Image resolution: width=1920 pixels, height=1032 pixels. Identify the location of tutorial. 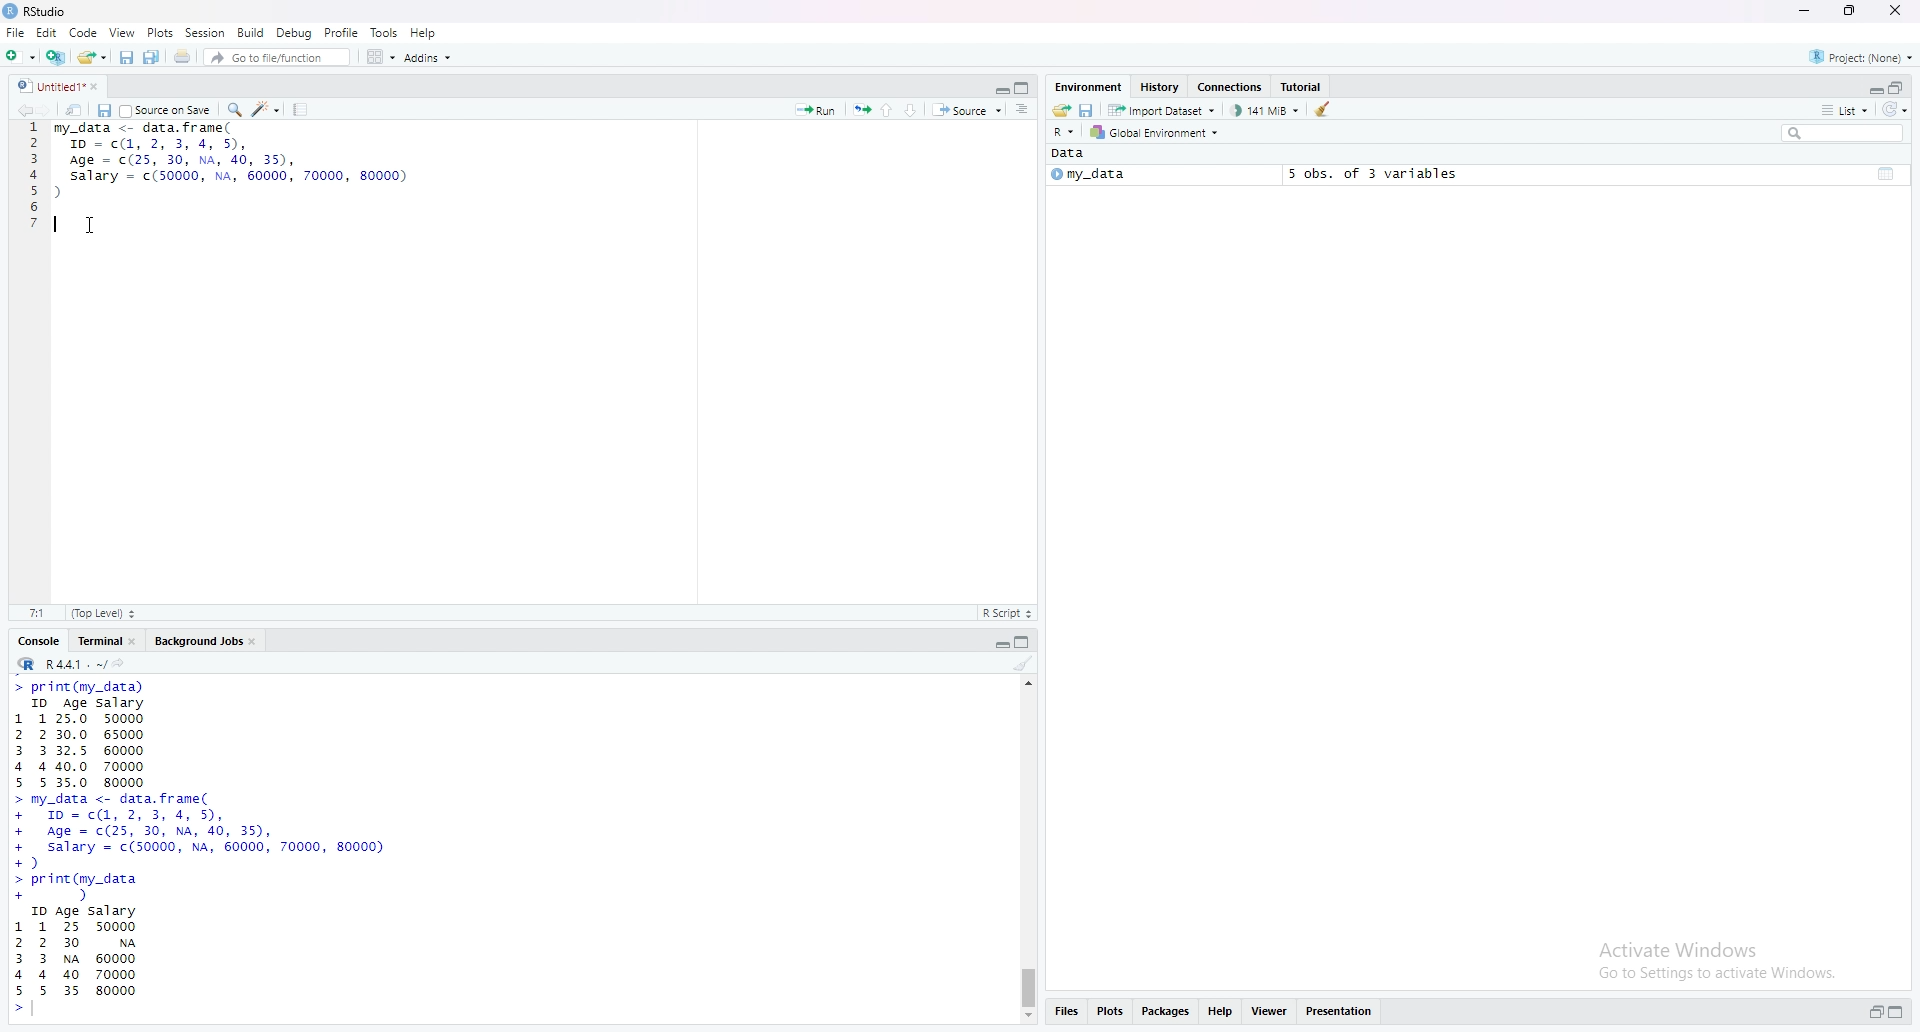
(1303, 86).